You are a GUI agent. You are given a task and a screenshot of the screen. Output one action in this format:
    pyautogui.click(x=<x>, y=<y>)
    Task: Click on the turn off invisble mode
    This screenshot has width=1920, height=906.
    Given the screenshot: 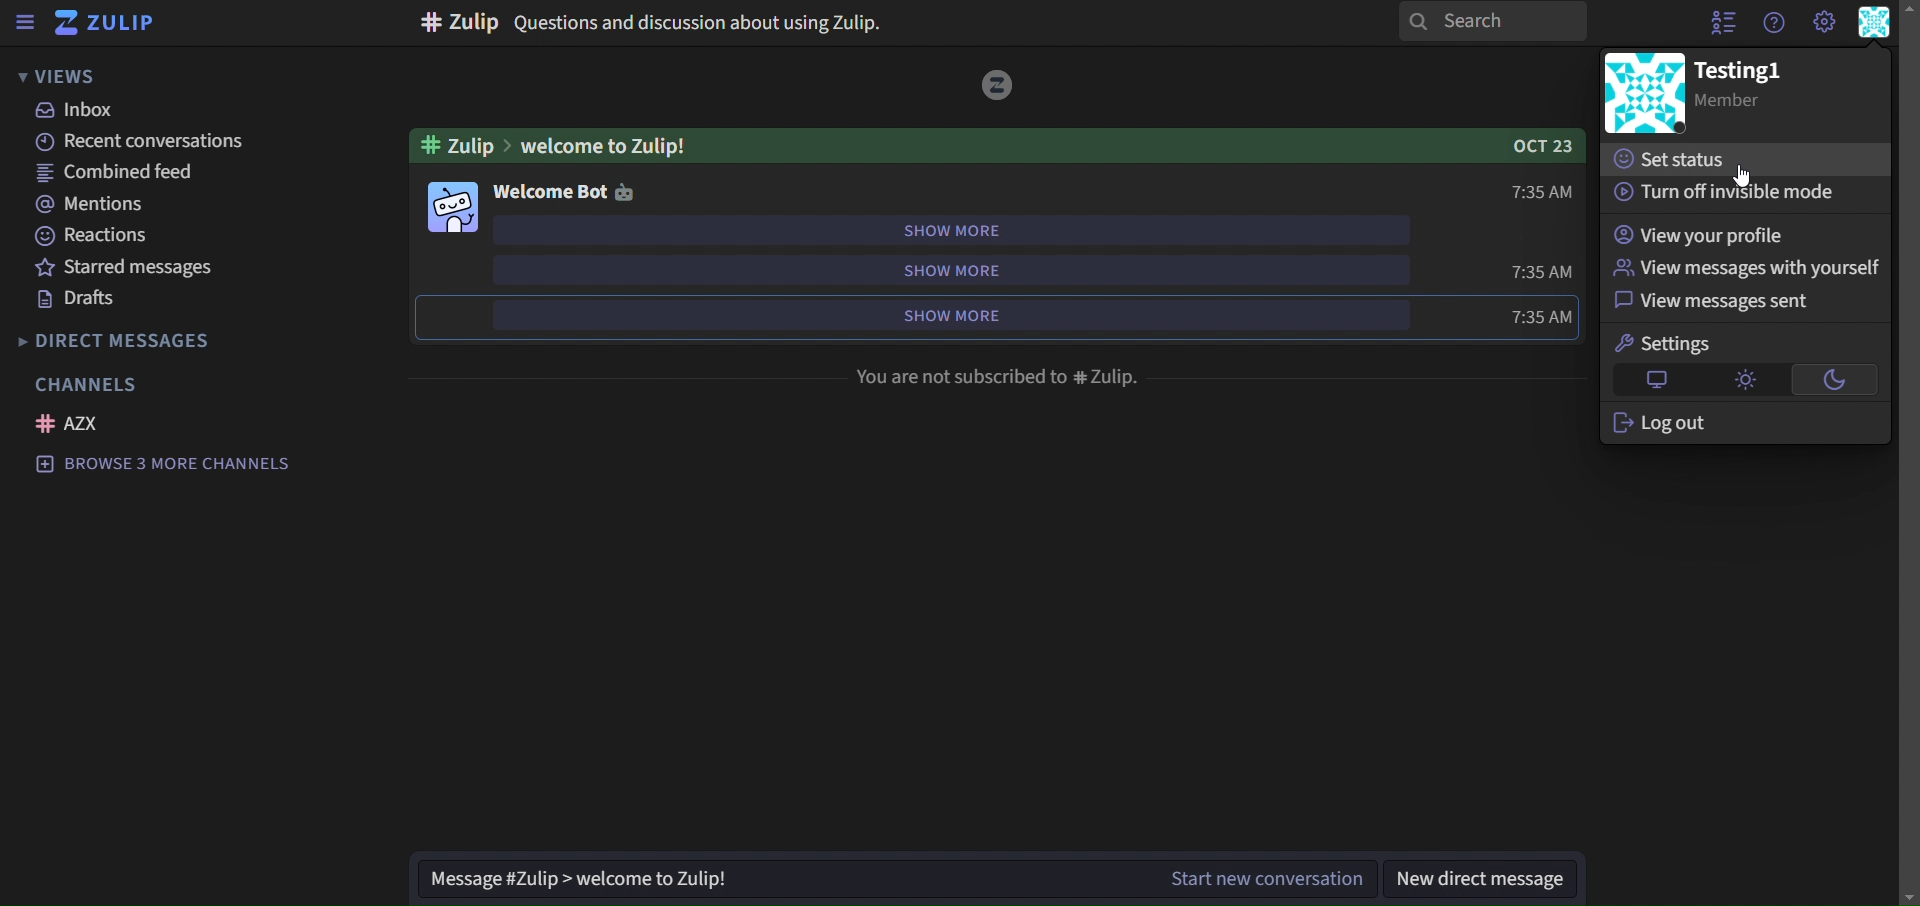 What is the action you would take?
    pyautogui.click(x=1729, y=193)
    